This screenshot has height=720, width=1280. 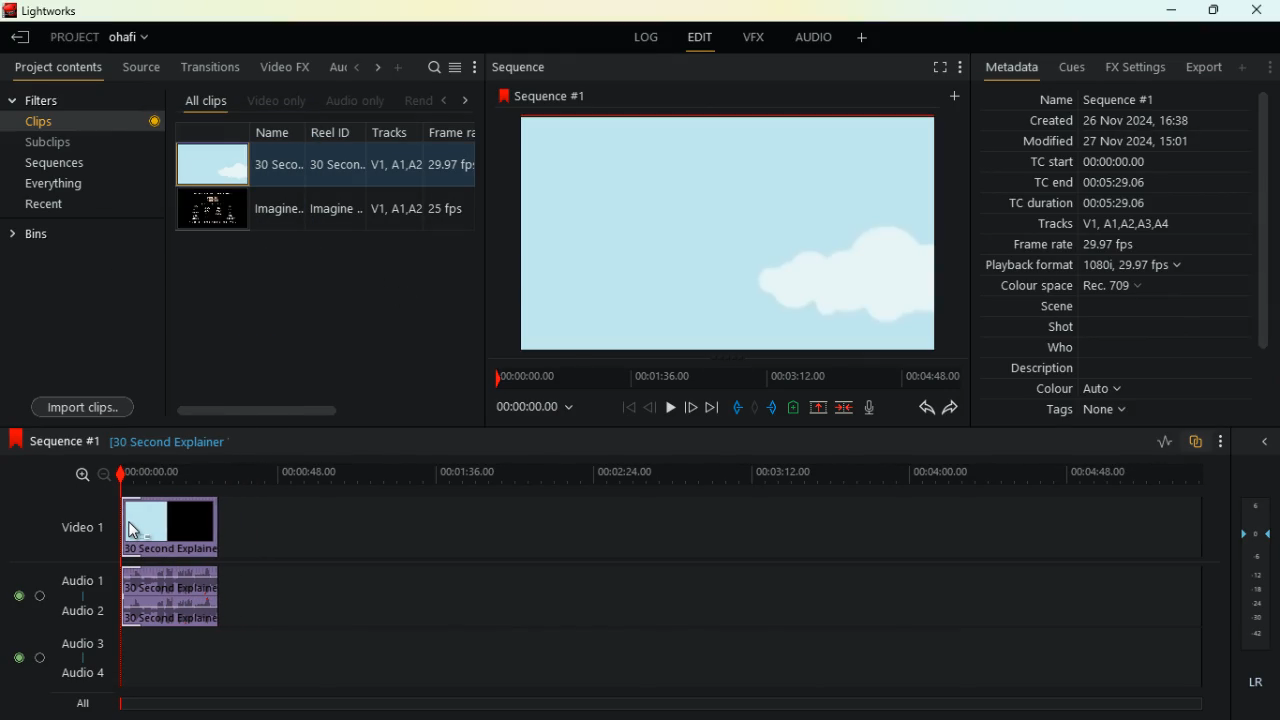 I want to click on play, so click(x=670, y=407).